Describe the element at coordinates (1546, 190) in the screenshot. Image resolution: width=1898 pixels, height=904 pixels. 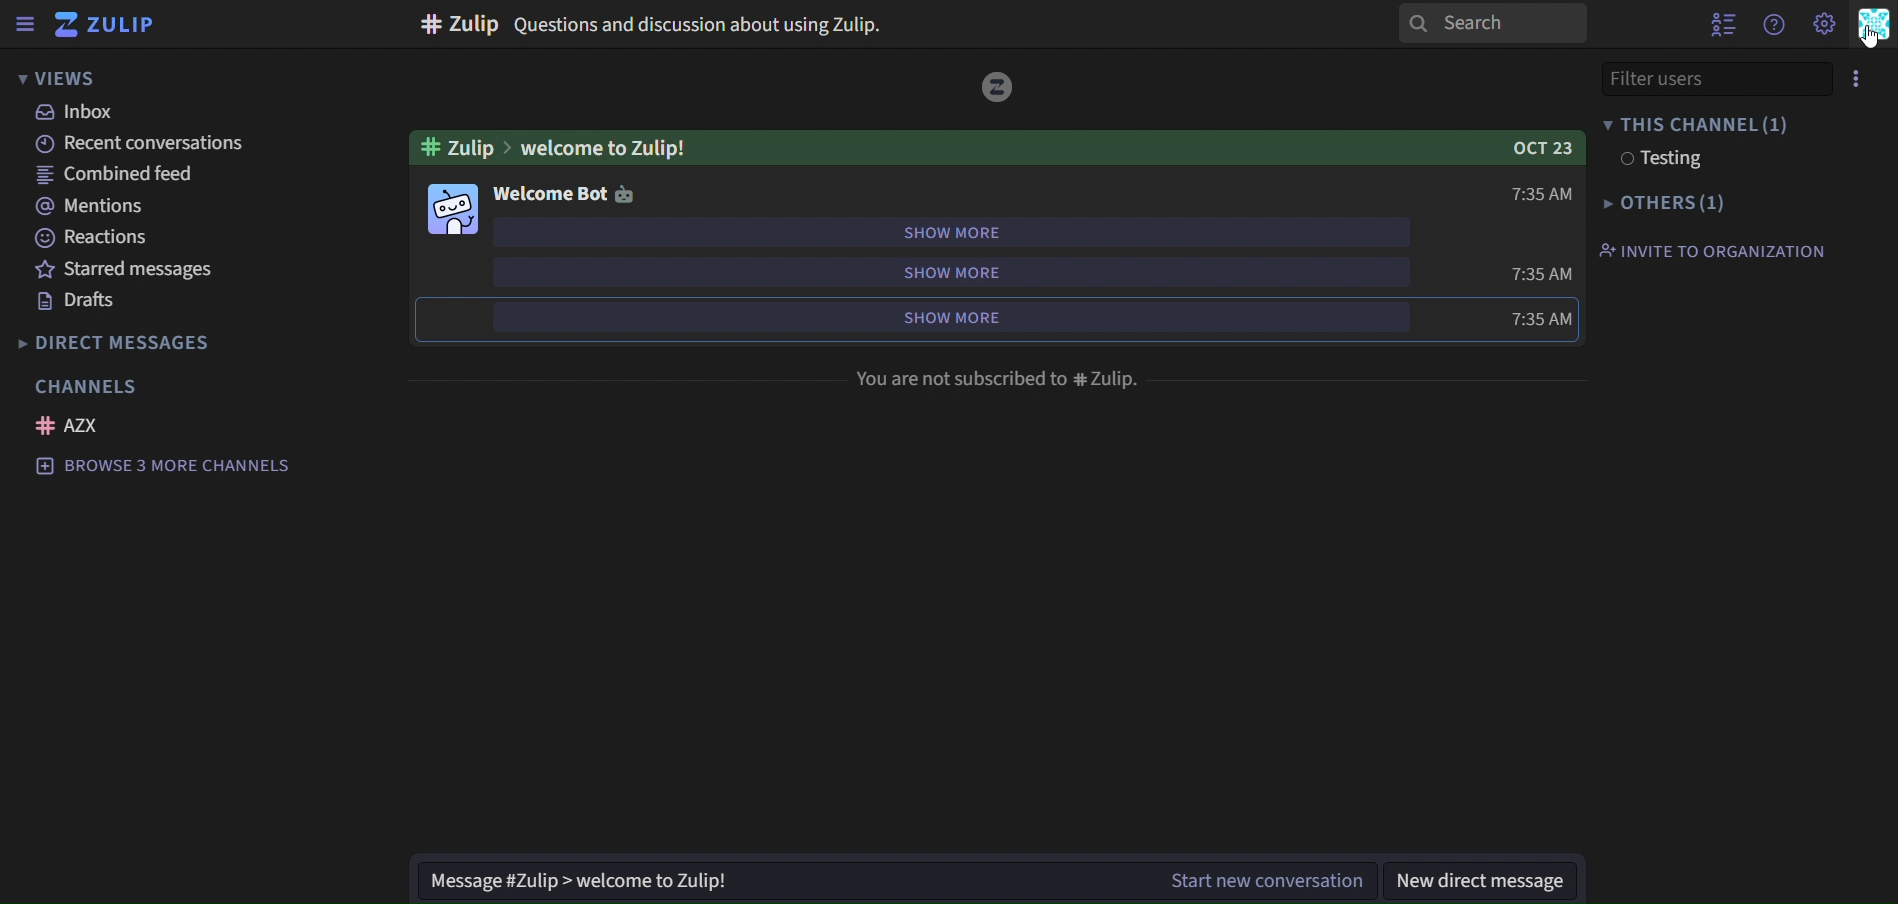
I see `time` at that location.